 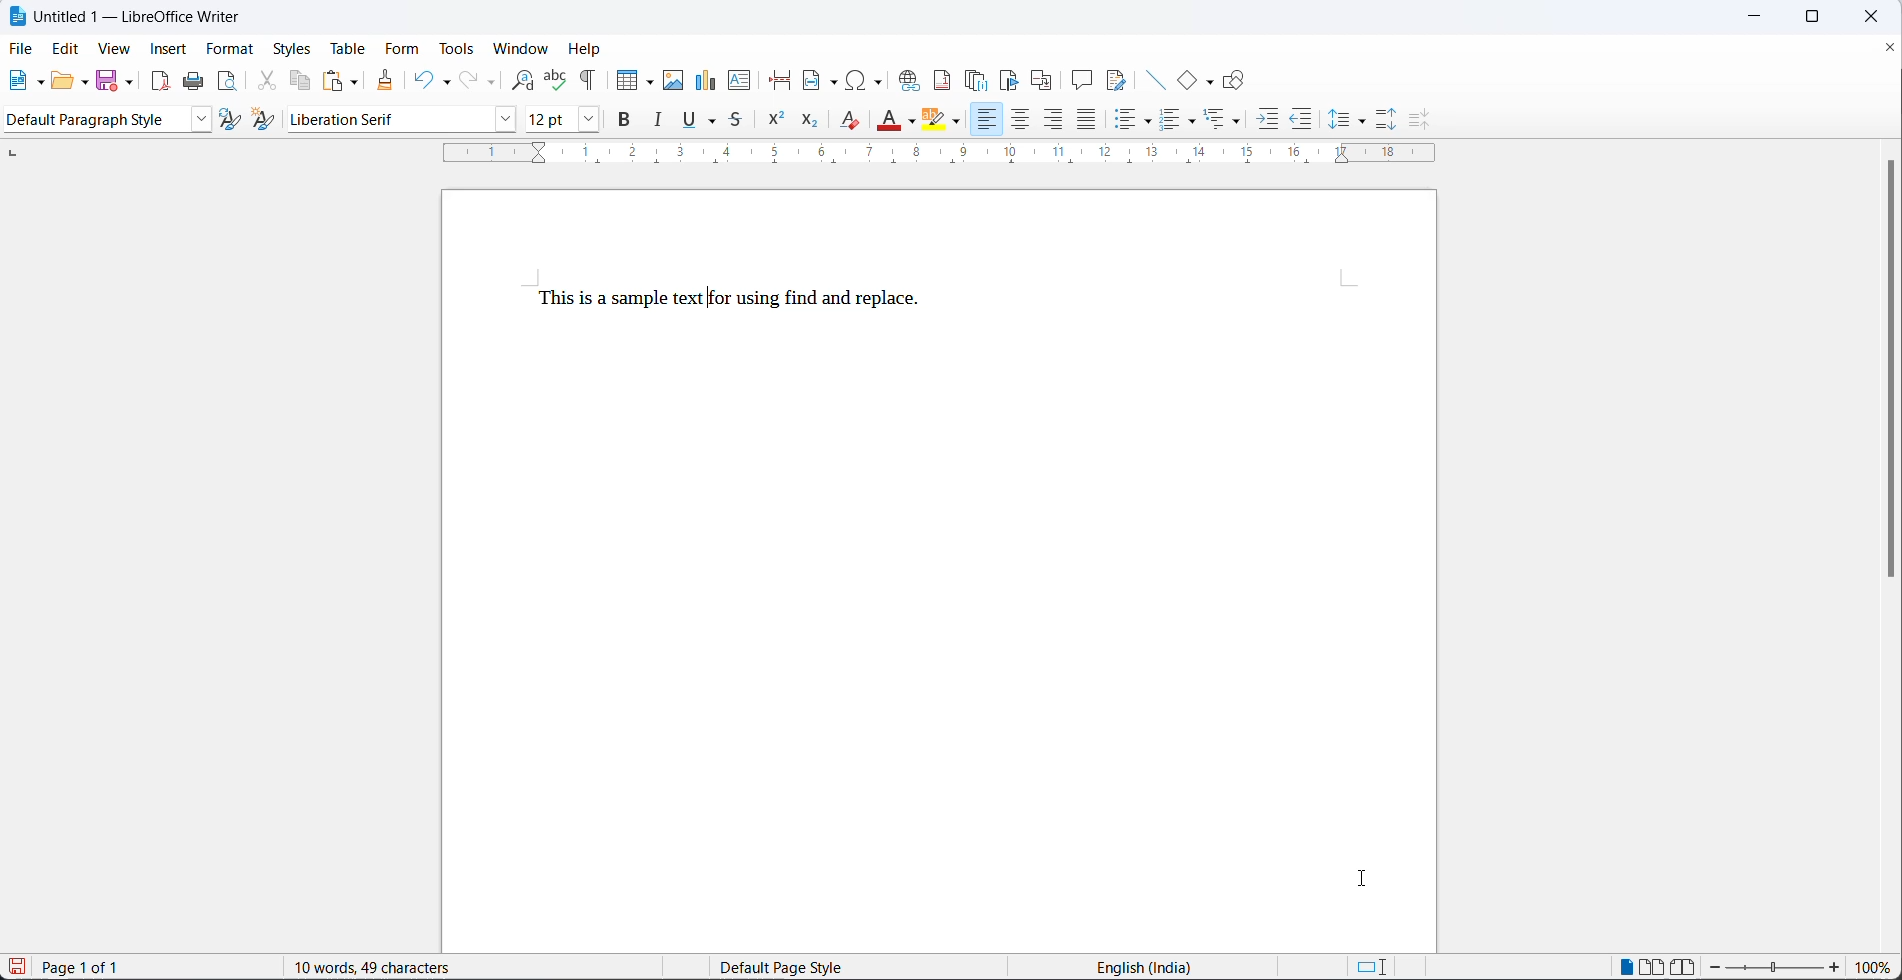 What do you see at coordinates (1116, 80) in the screenshot?
I see `show track changes functions` at bounding box center [1116, 80].